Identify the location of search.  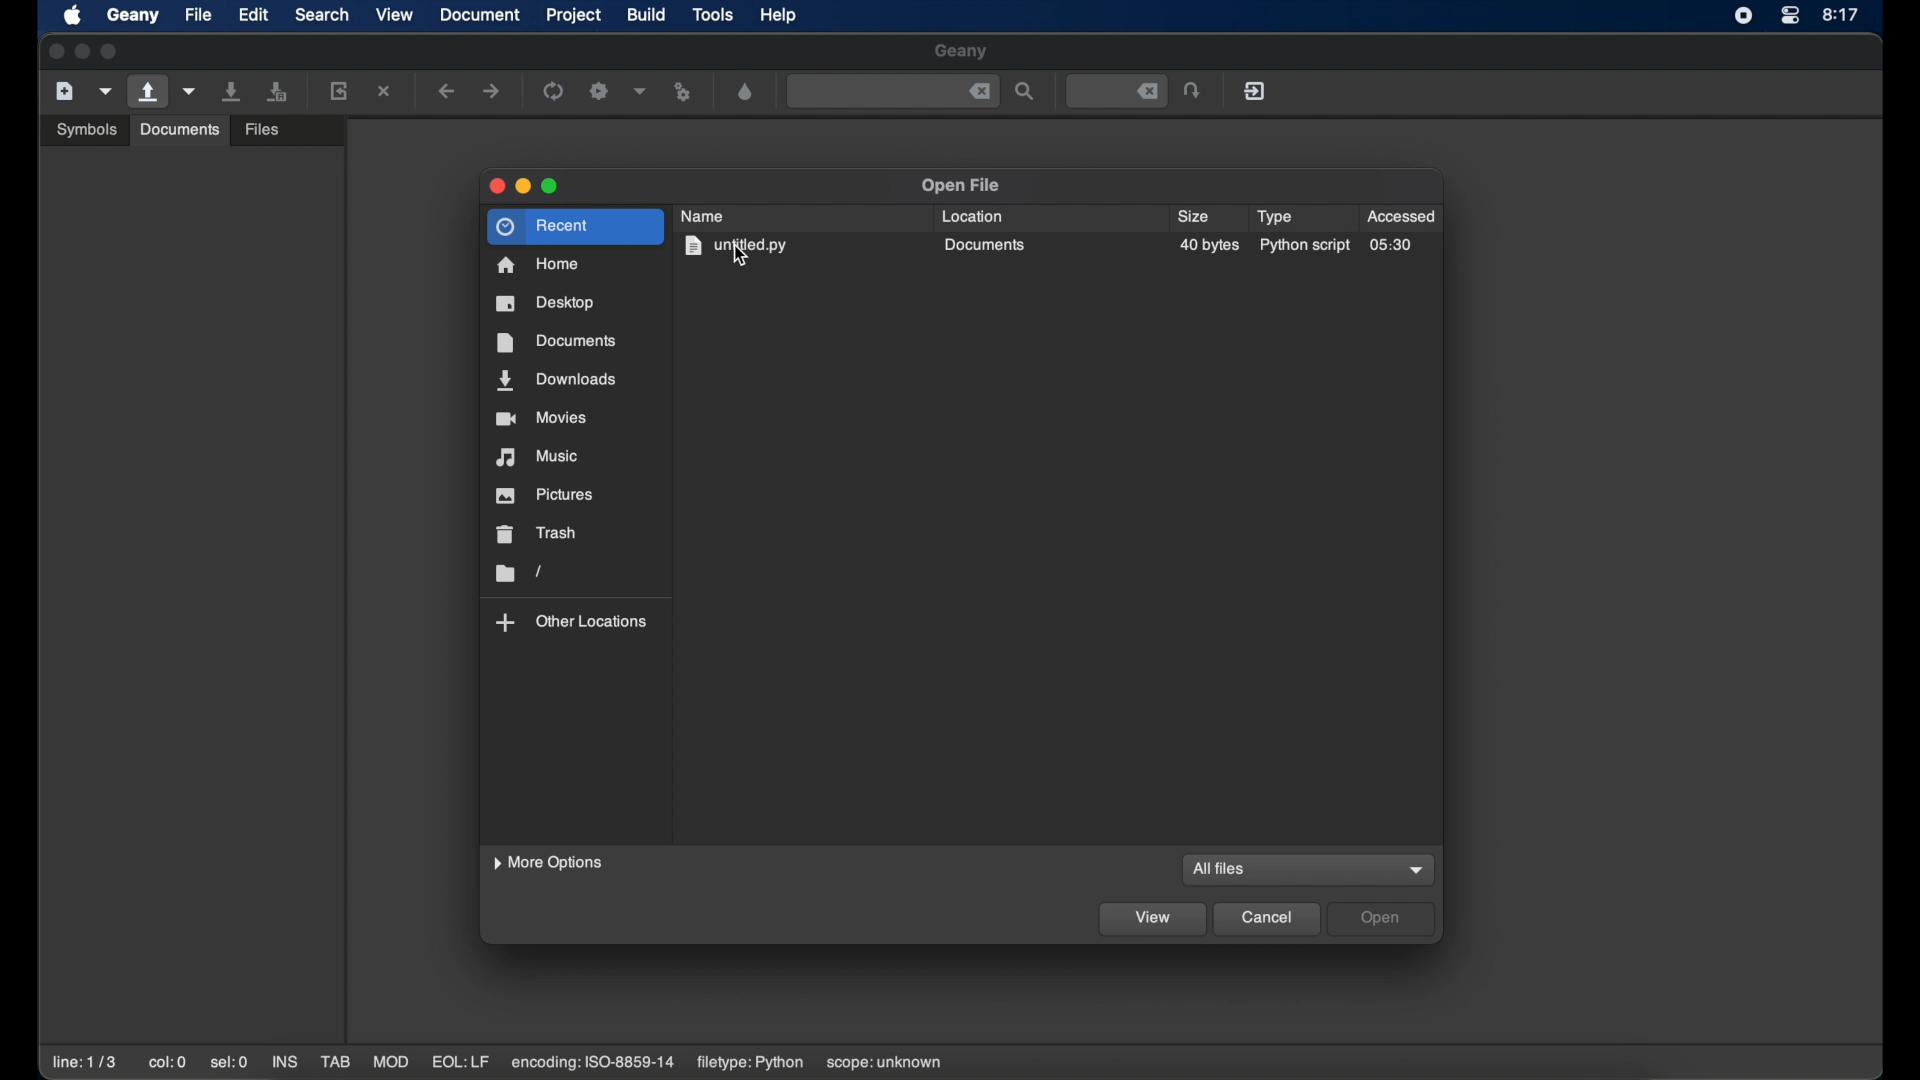
(322, 14).